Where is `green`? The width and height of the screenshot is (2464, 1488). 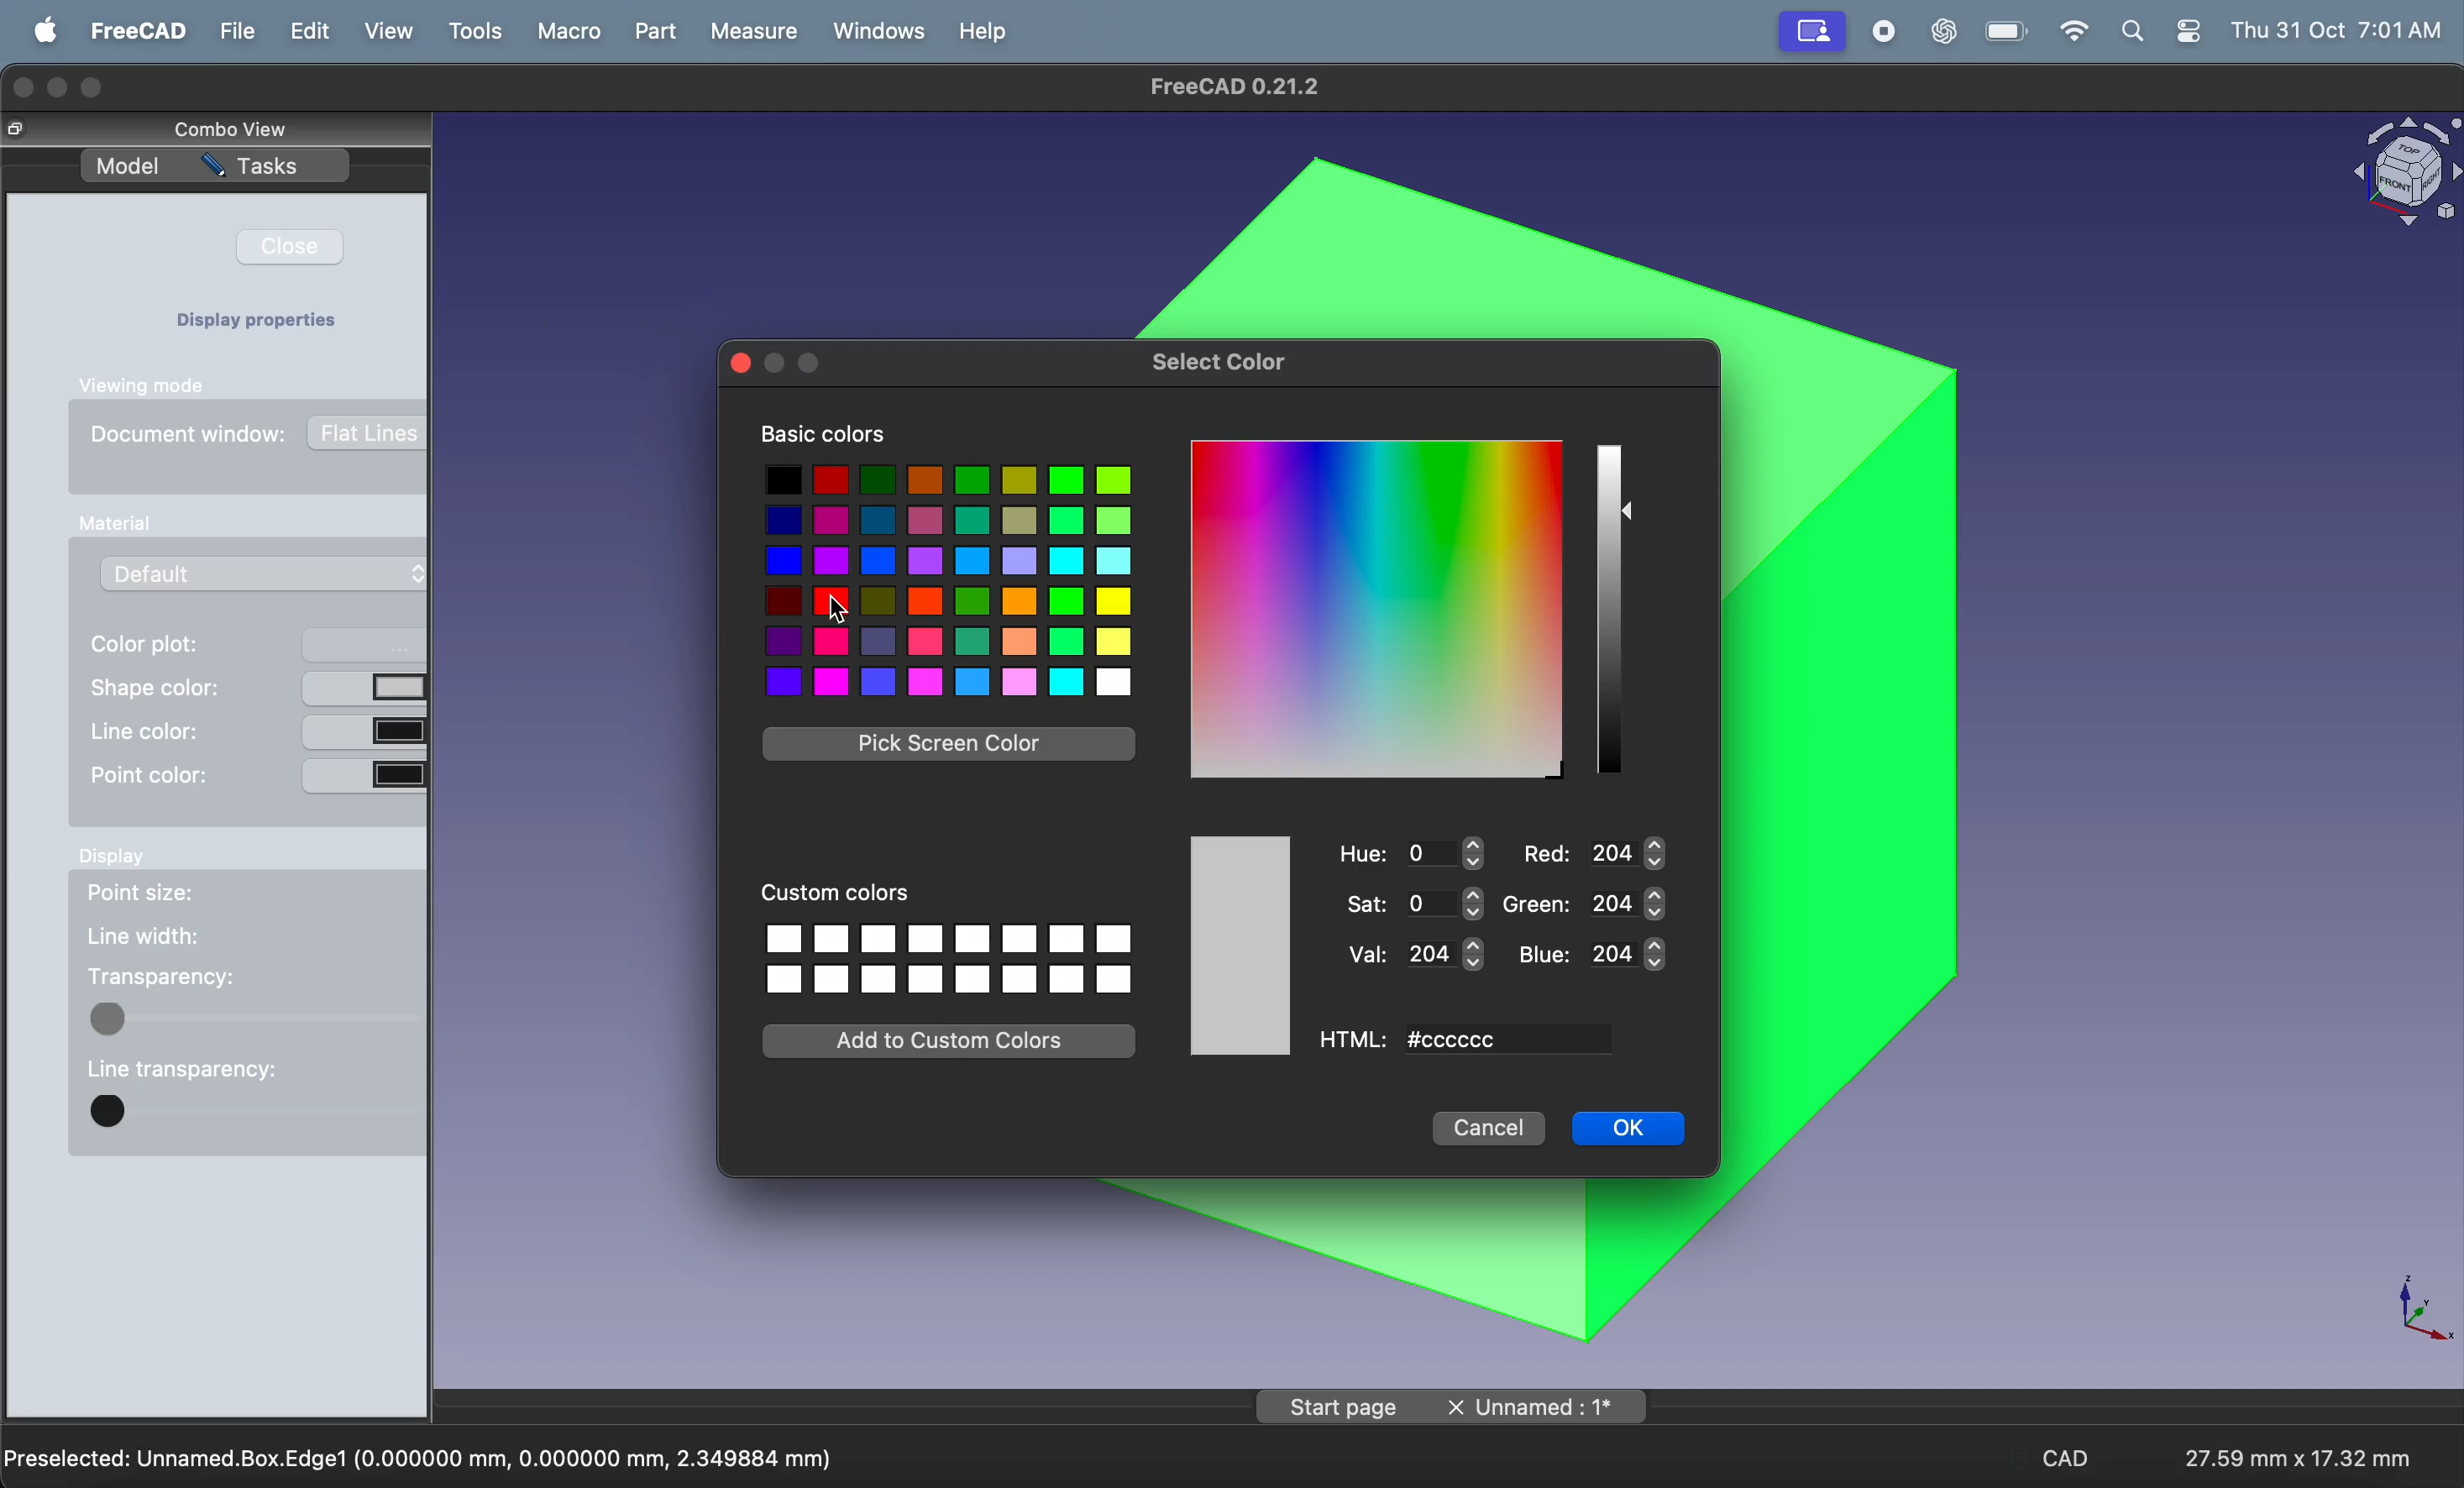 green is located at coordinates (1593, 902).